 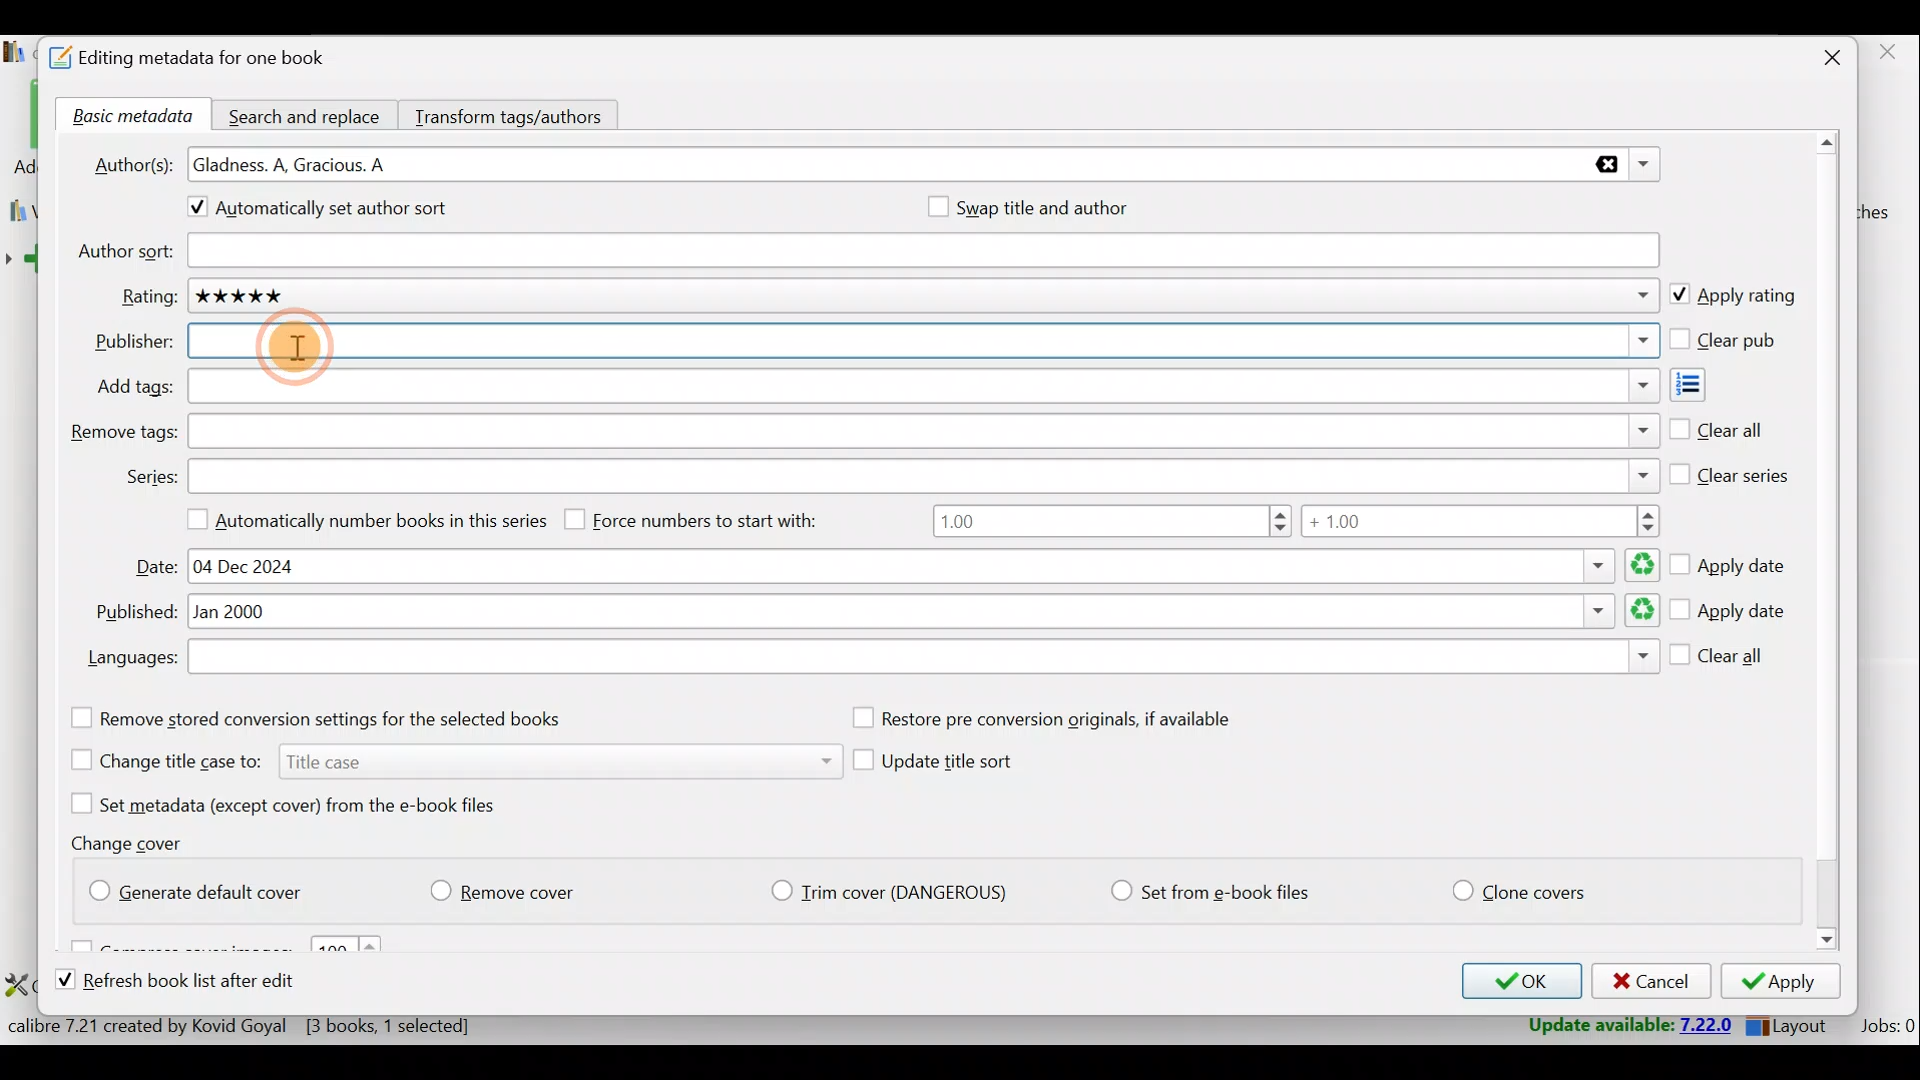 I want to click on close, so click(x=1886, y=53).